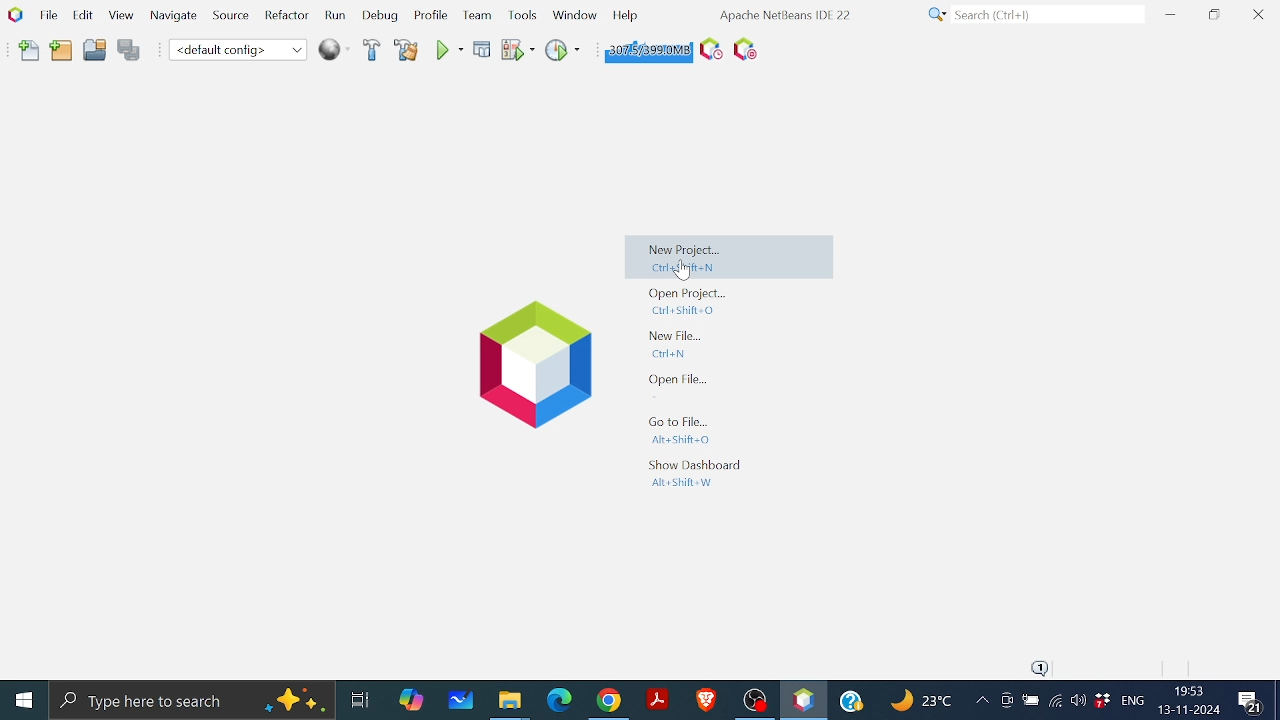 This screenshot has width=1280, height=720. Describe the element at coordinates (708, 50) in the screenshot. I see `Task Scheduling` at that location.